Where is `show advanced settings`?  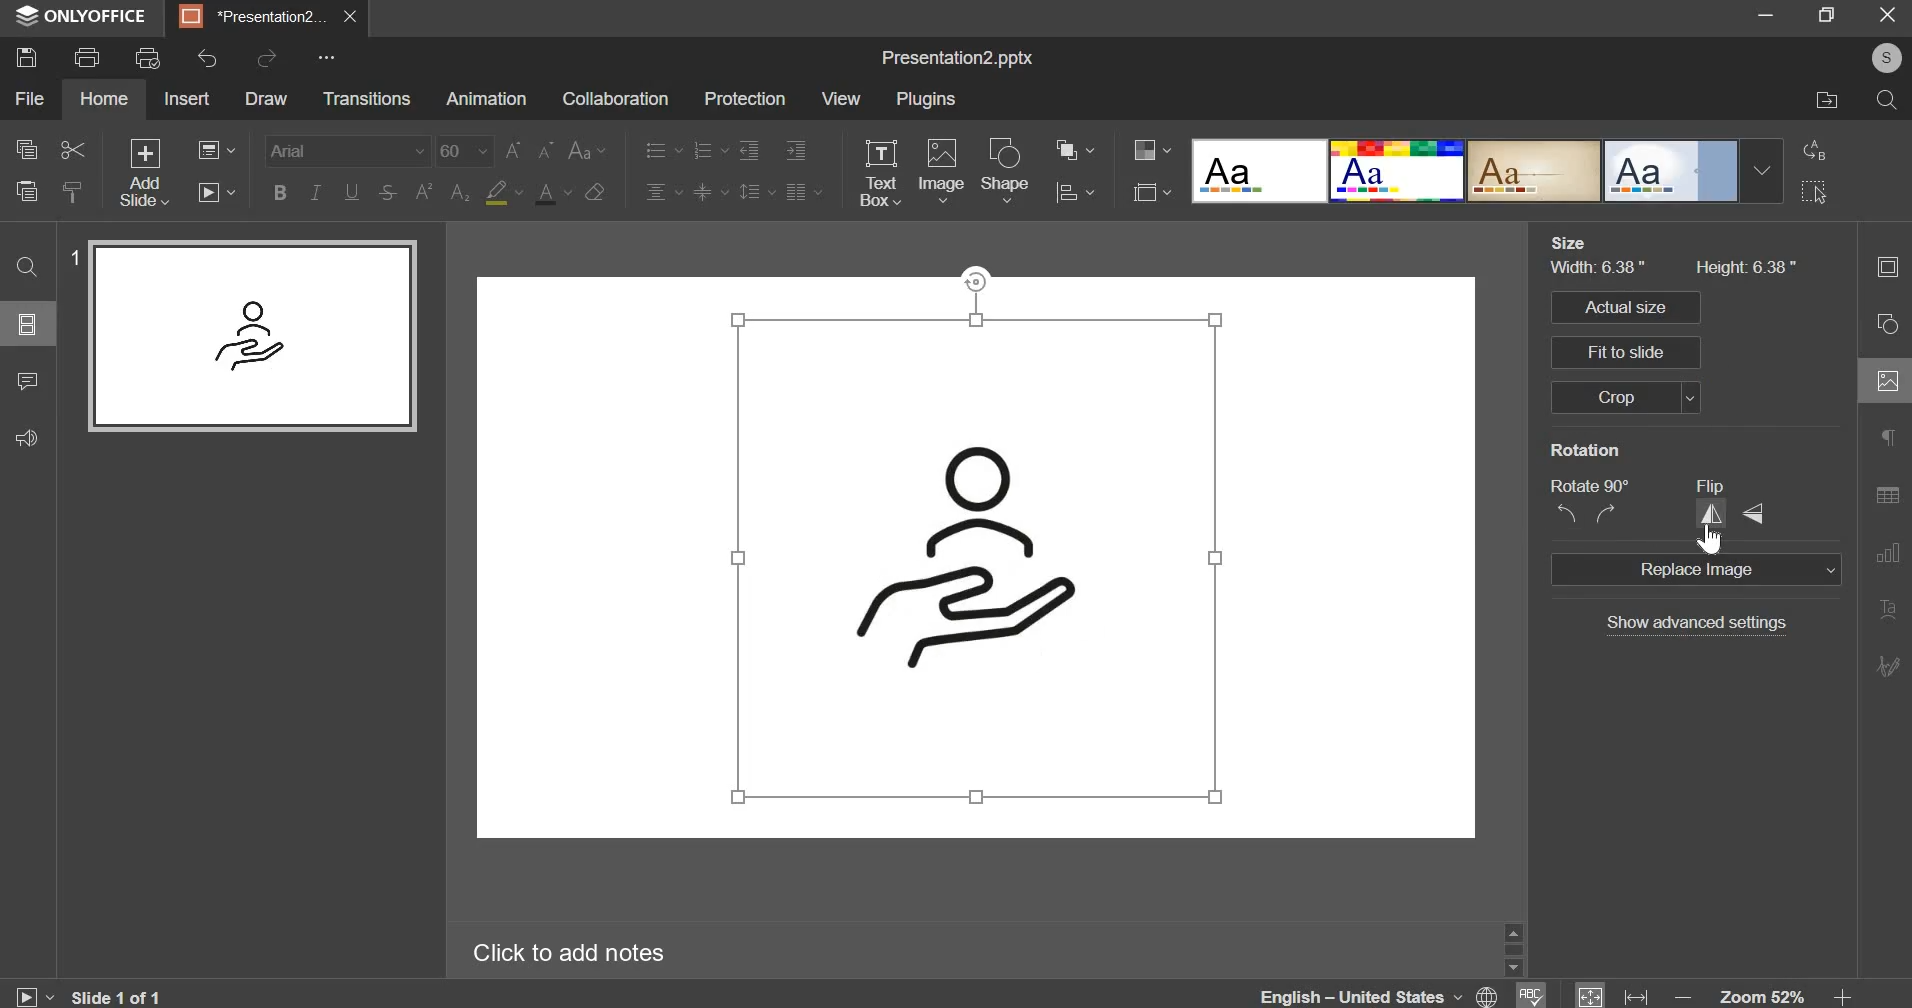
show advanced settings is located at coordinates (1690, 624).